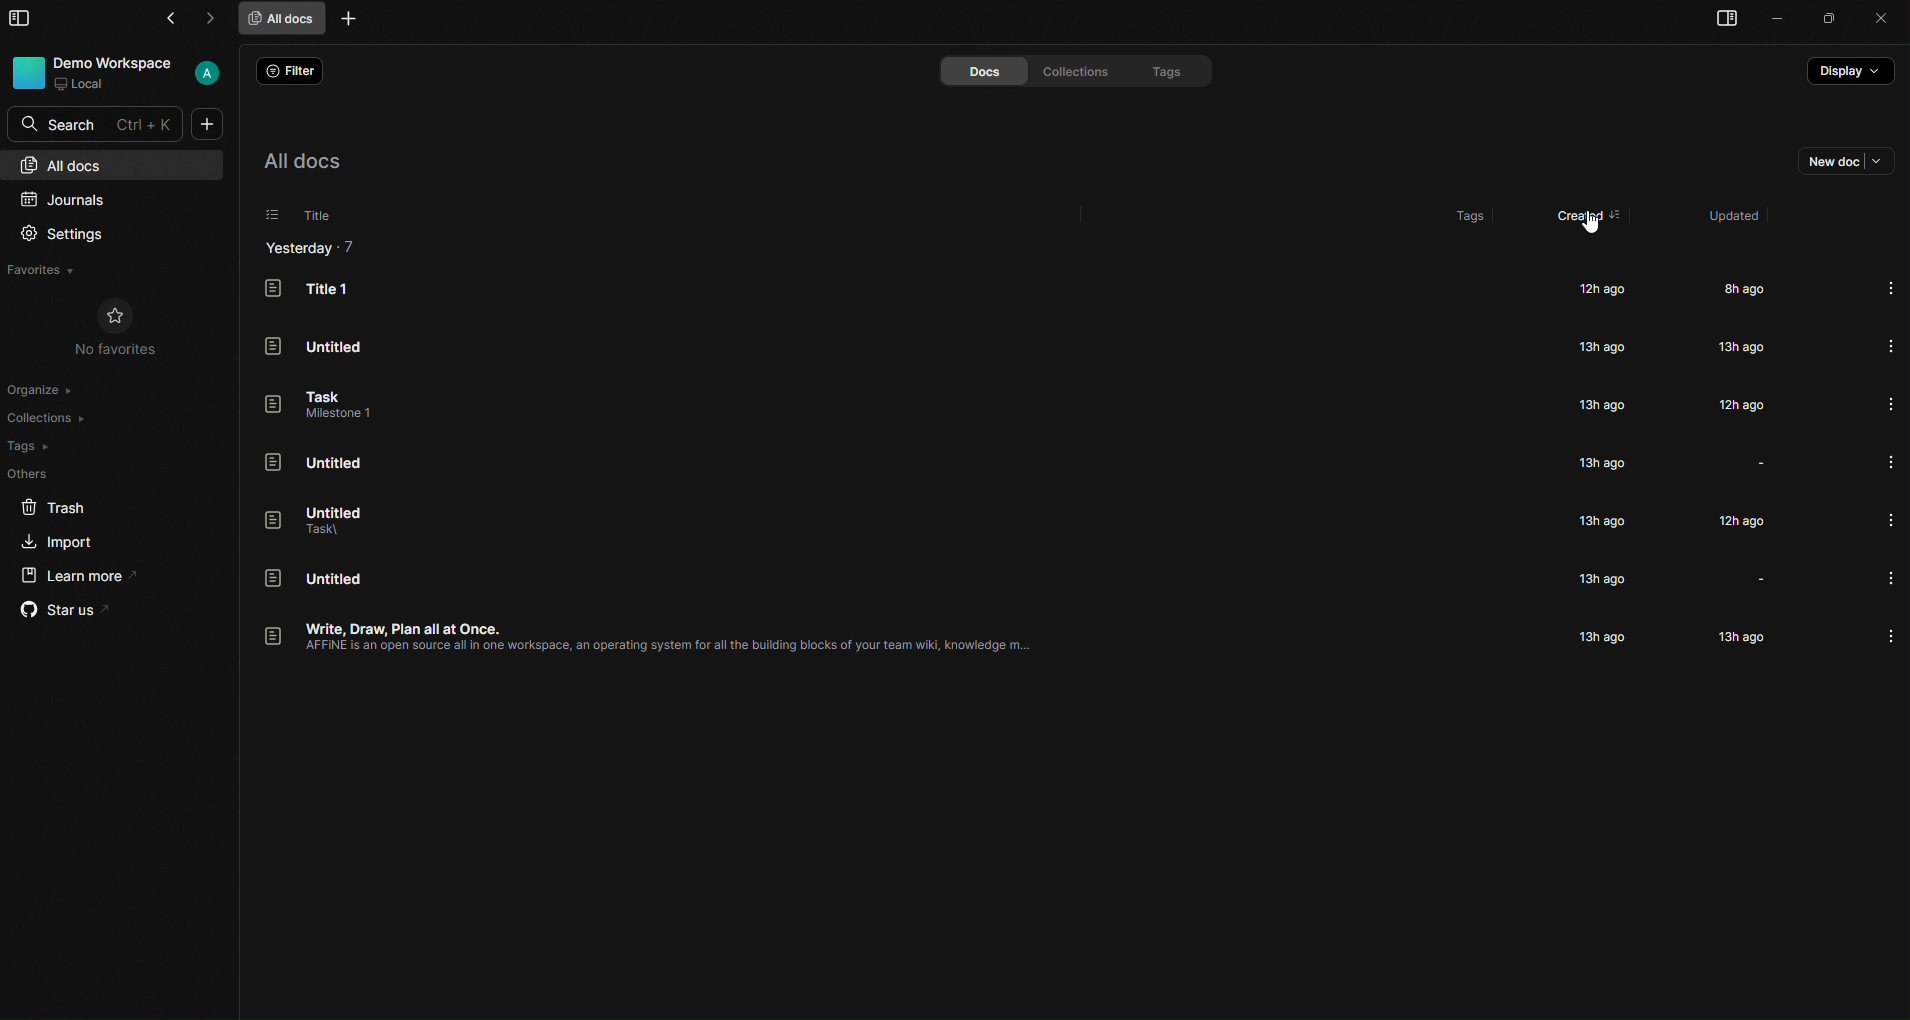 The width and height of the screenshot is (1910, 1020). I want to click on created, so click(1591, 218).